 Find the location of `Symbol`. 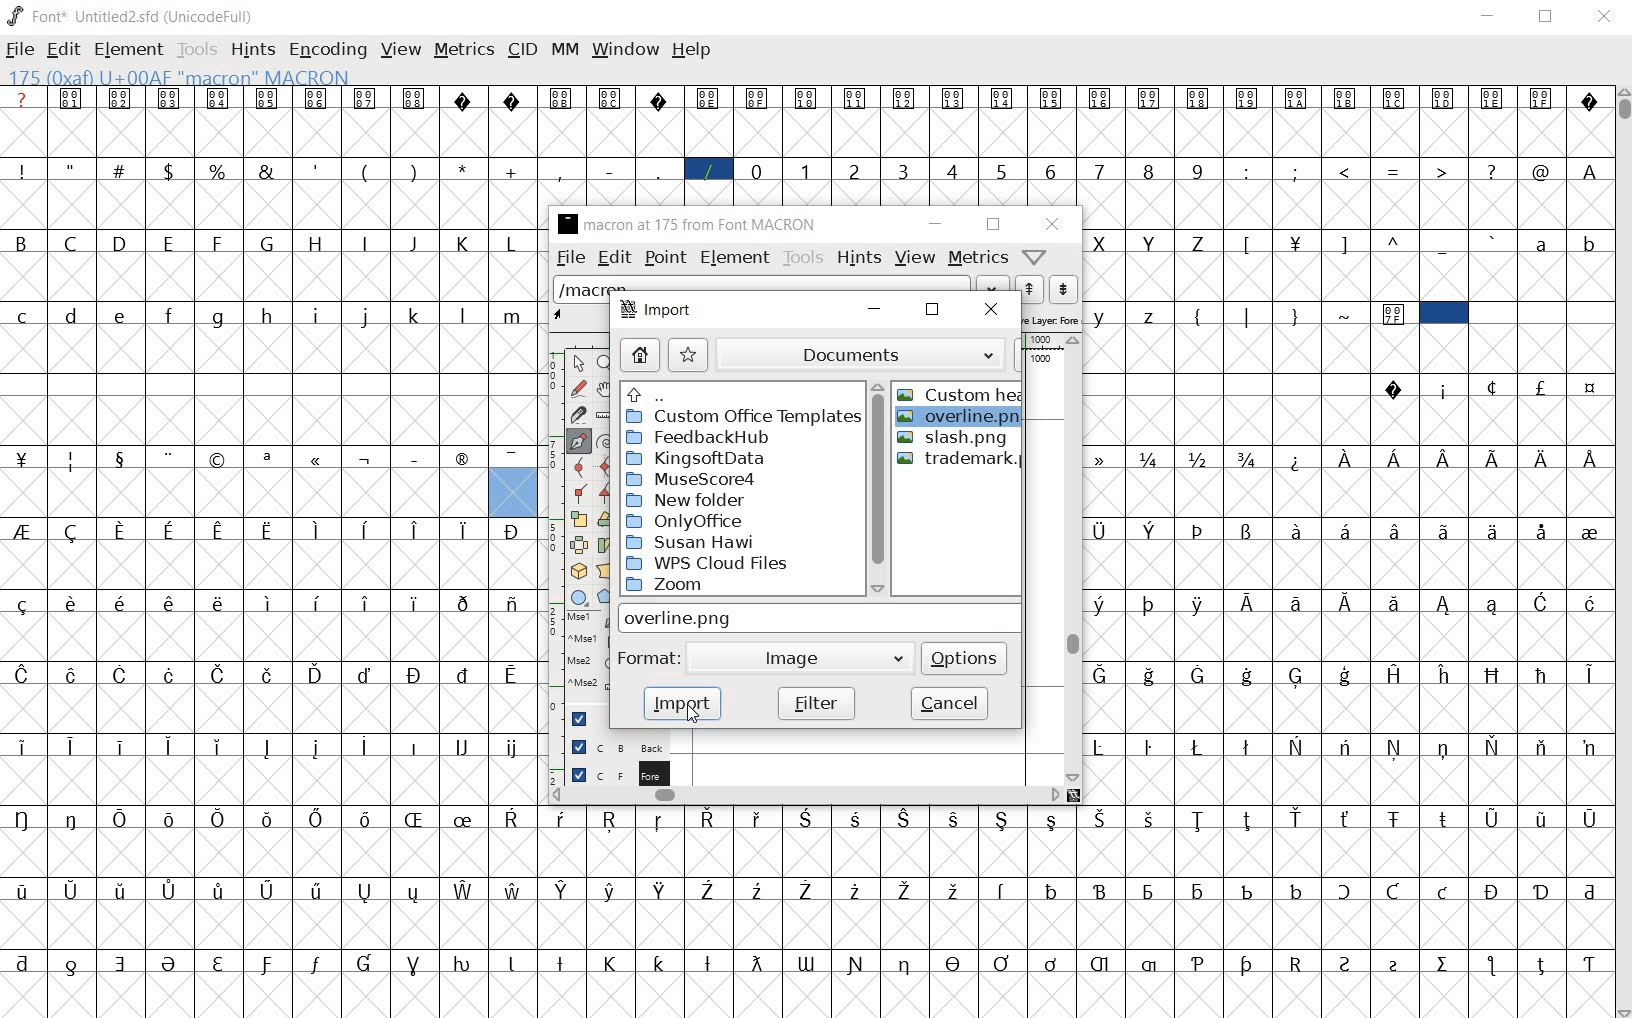

Symbol is located at coordinates (221, 889).